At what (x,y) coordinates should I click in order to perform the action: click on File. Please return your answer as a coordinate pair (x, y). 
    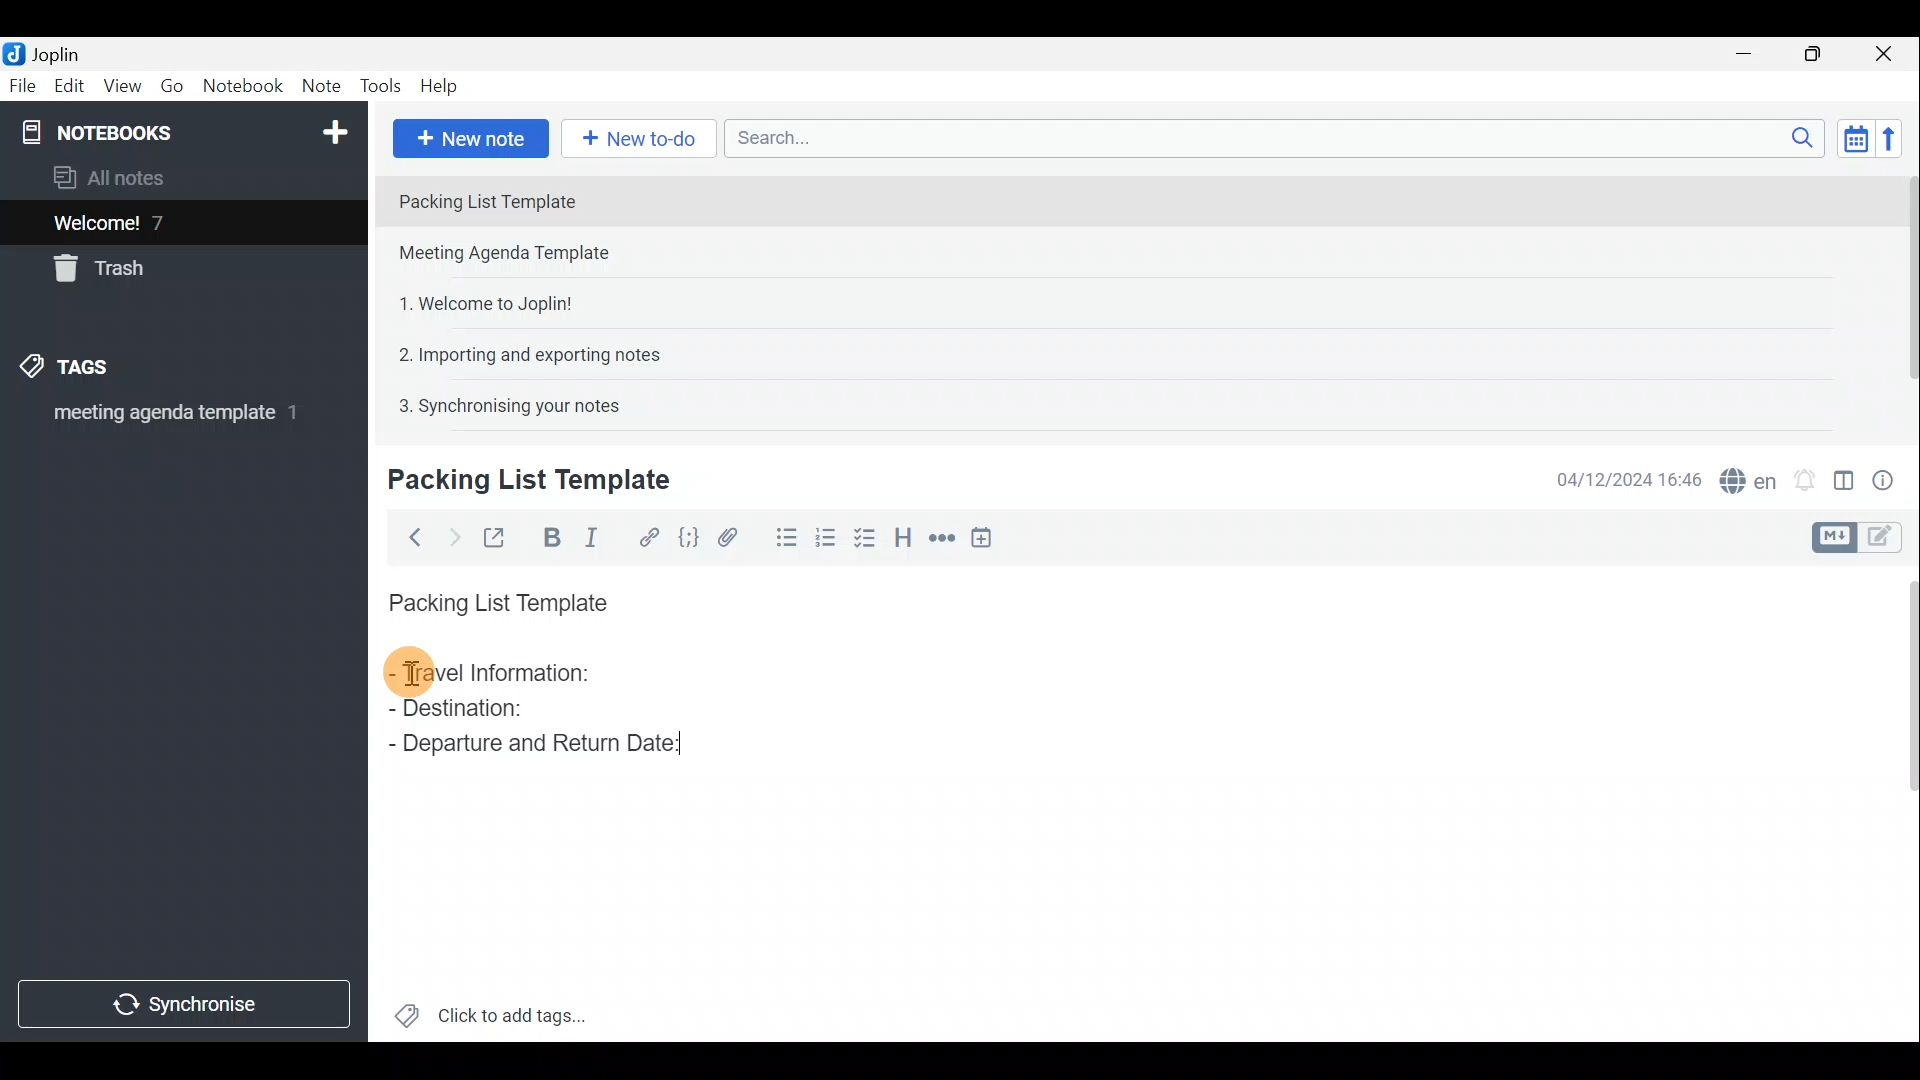
    Looking at the image, I should click on (20, 84).